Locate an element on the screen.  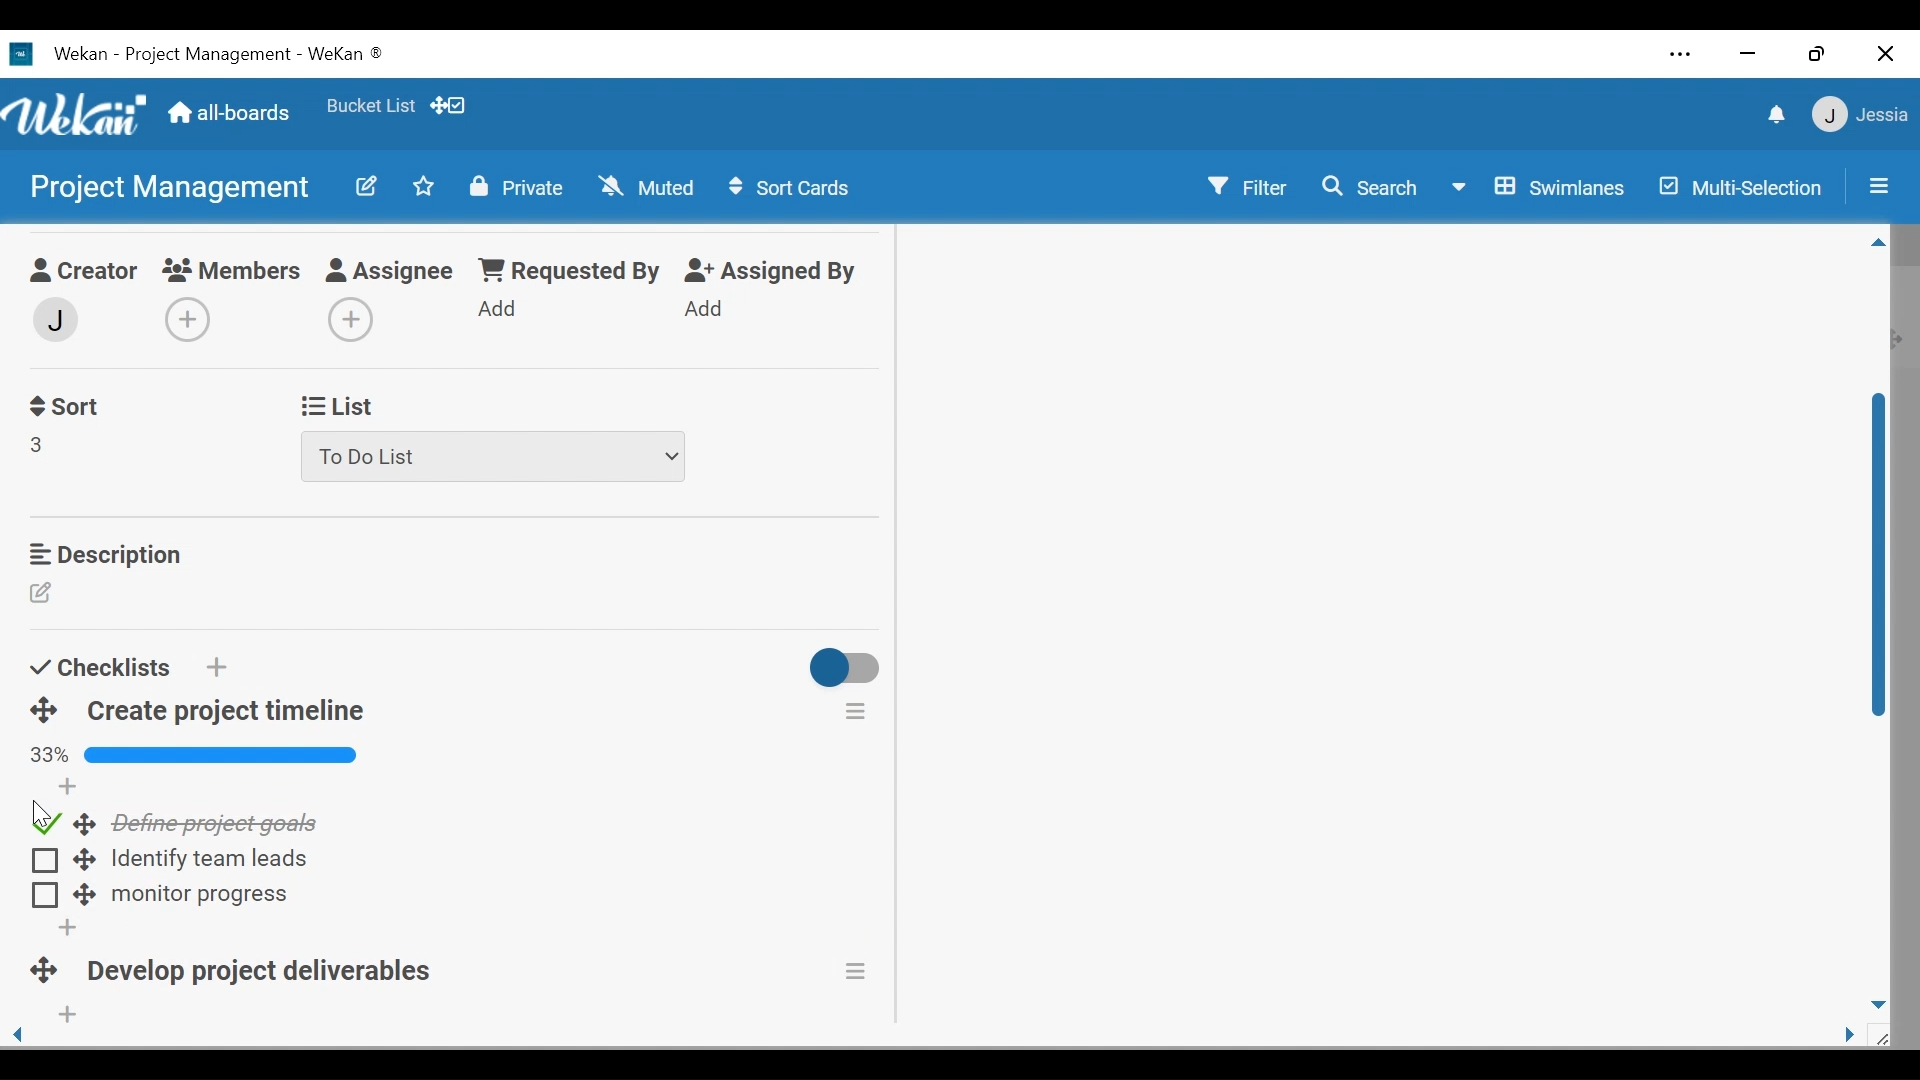
Favorite is located at coordinates (371, 105).